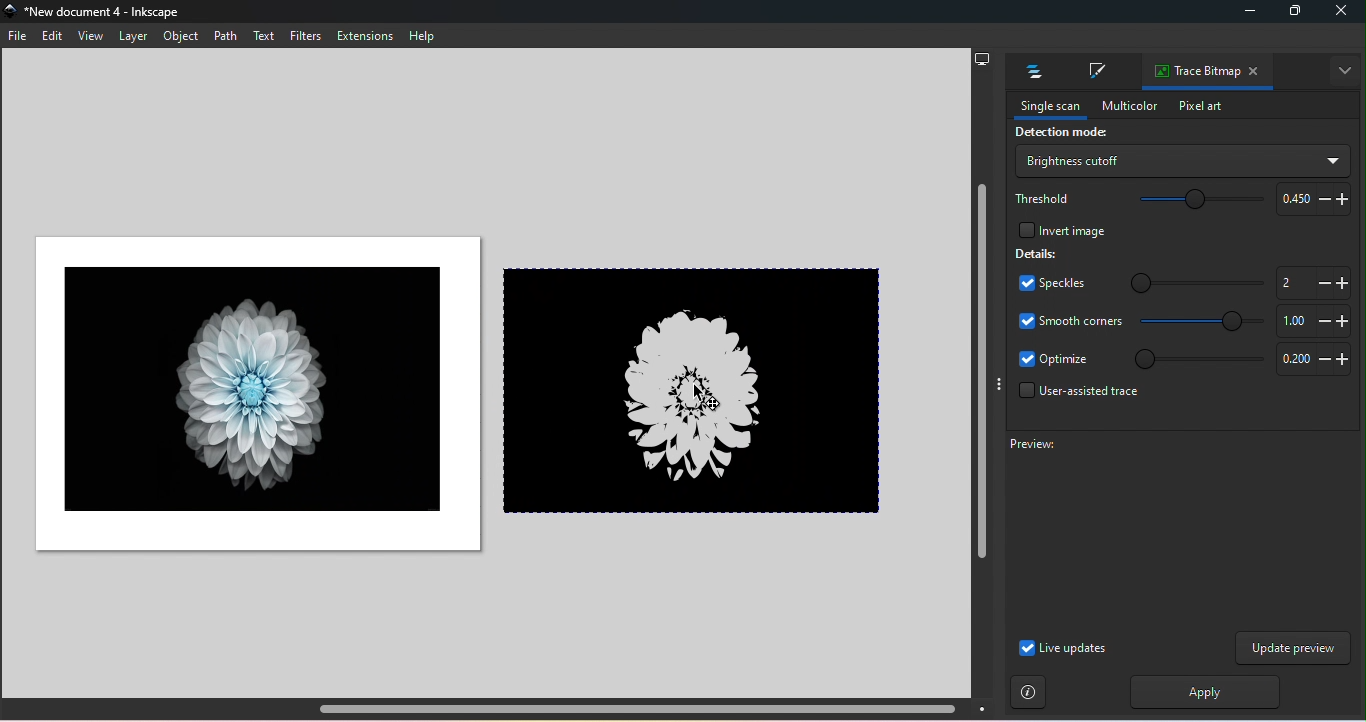  What do you see at coordinates (1046, 285) in the screenshot?
I see `Speckles` at bounding box center [1046, 285].